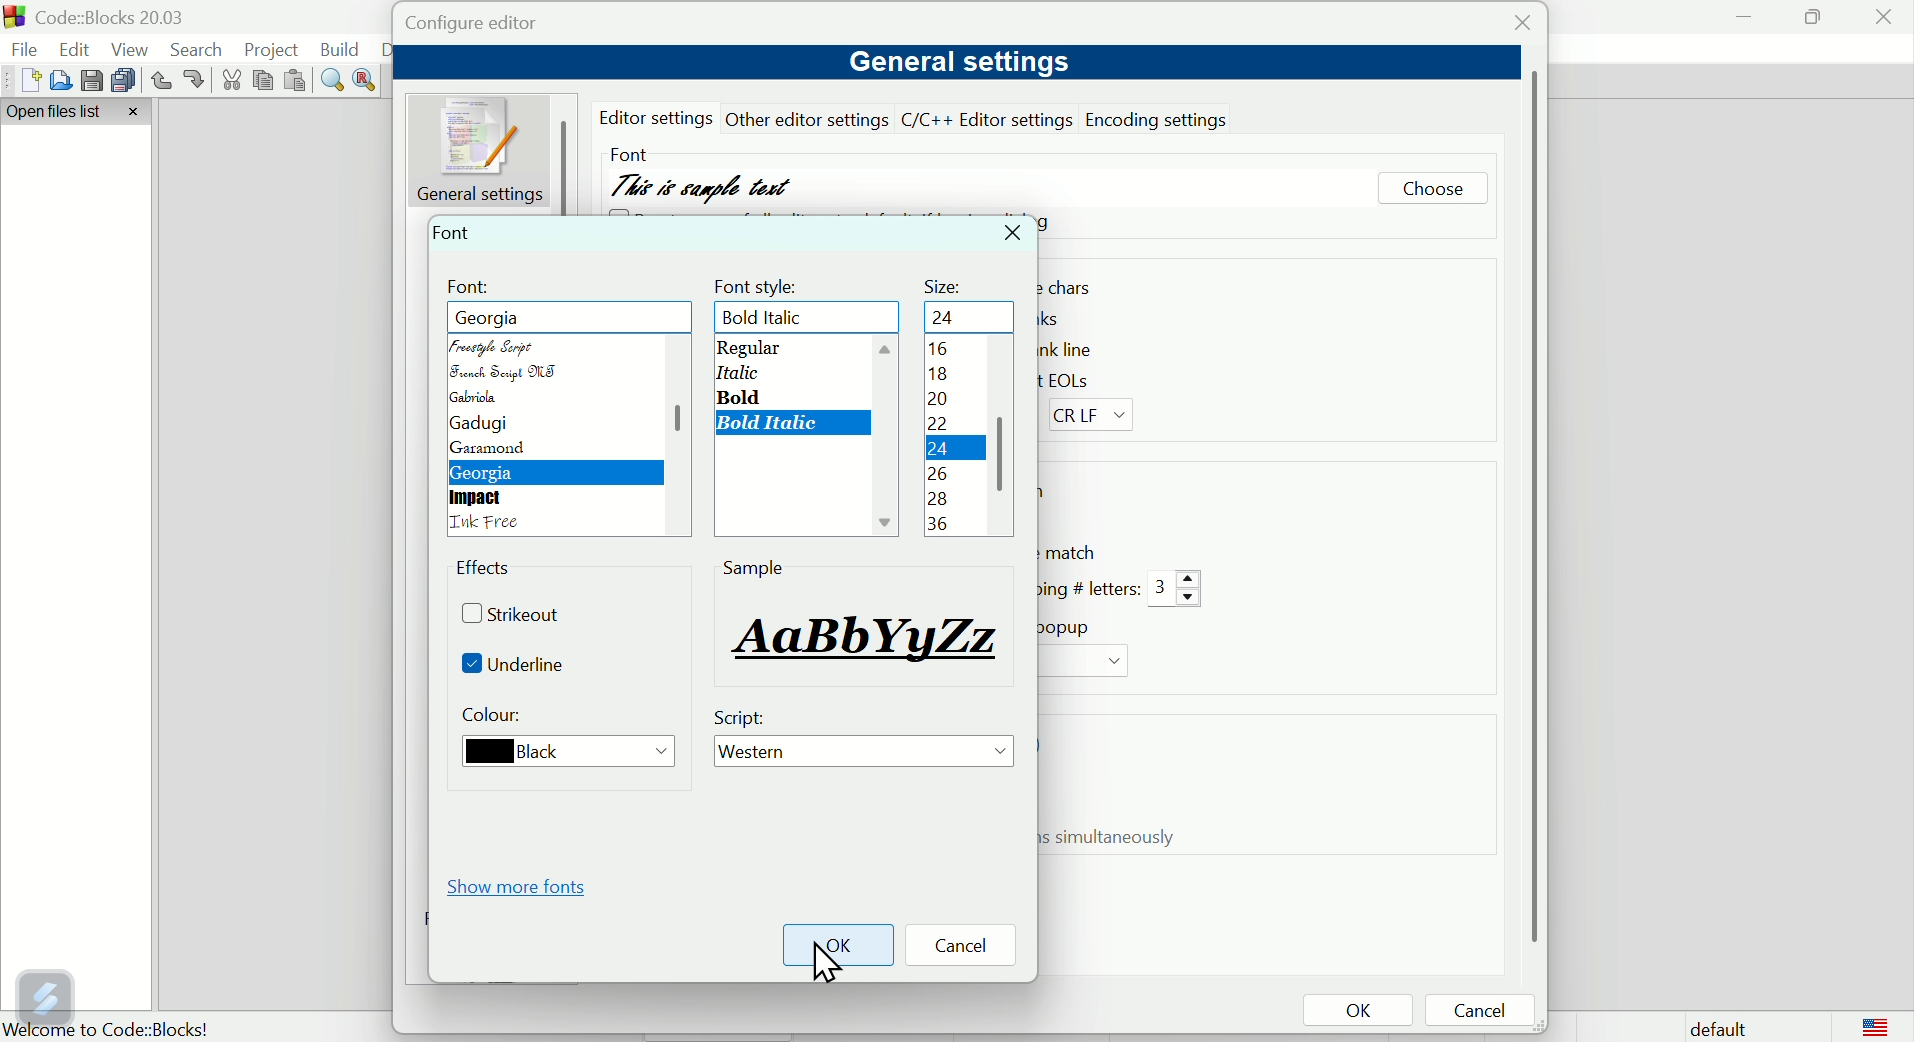 This screenshot has width=1914, height=1042. I want to click on Oblique, so click(730, 372).